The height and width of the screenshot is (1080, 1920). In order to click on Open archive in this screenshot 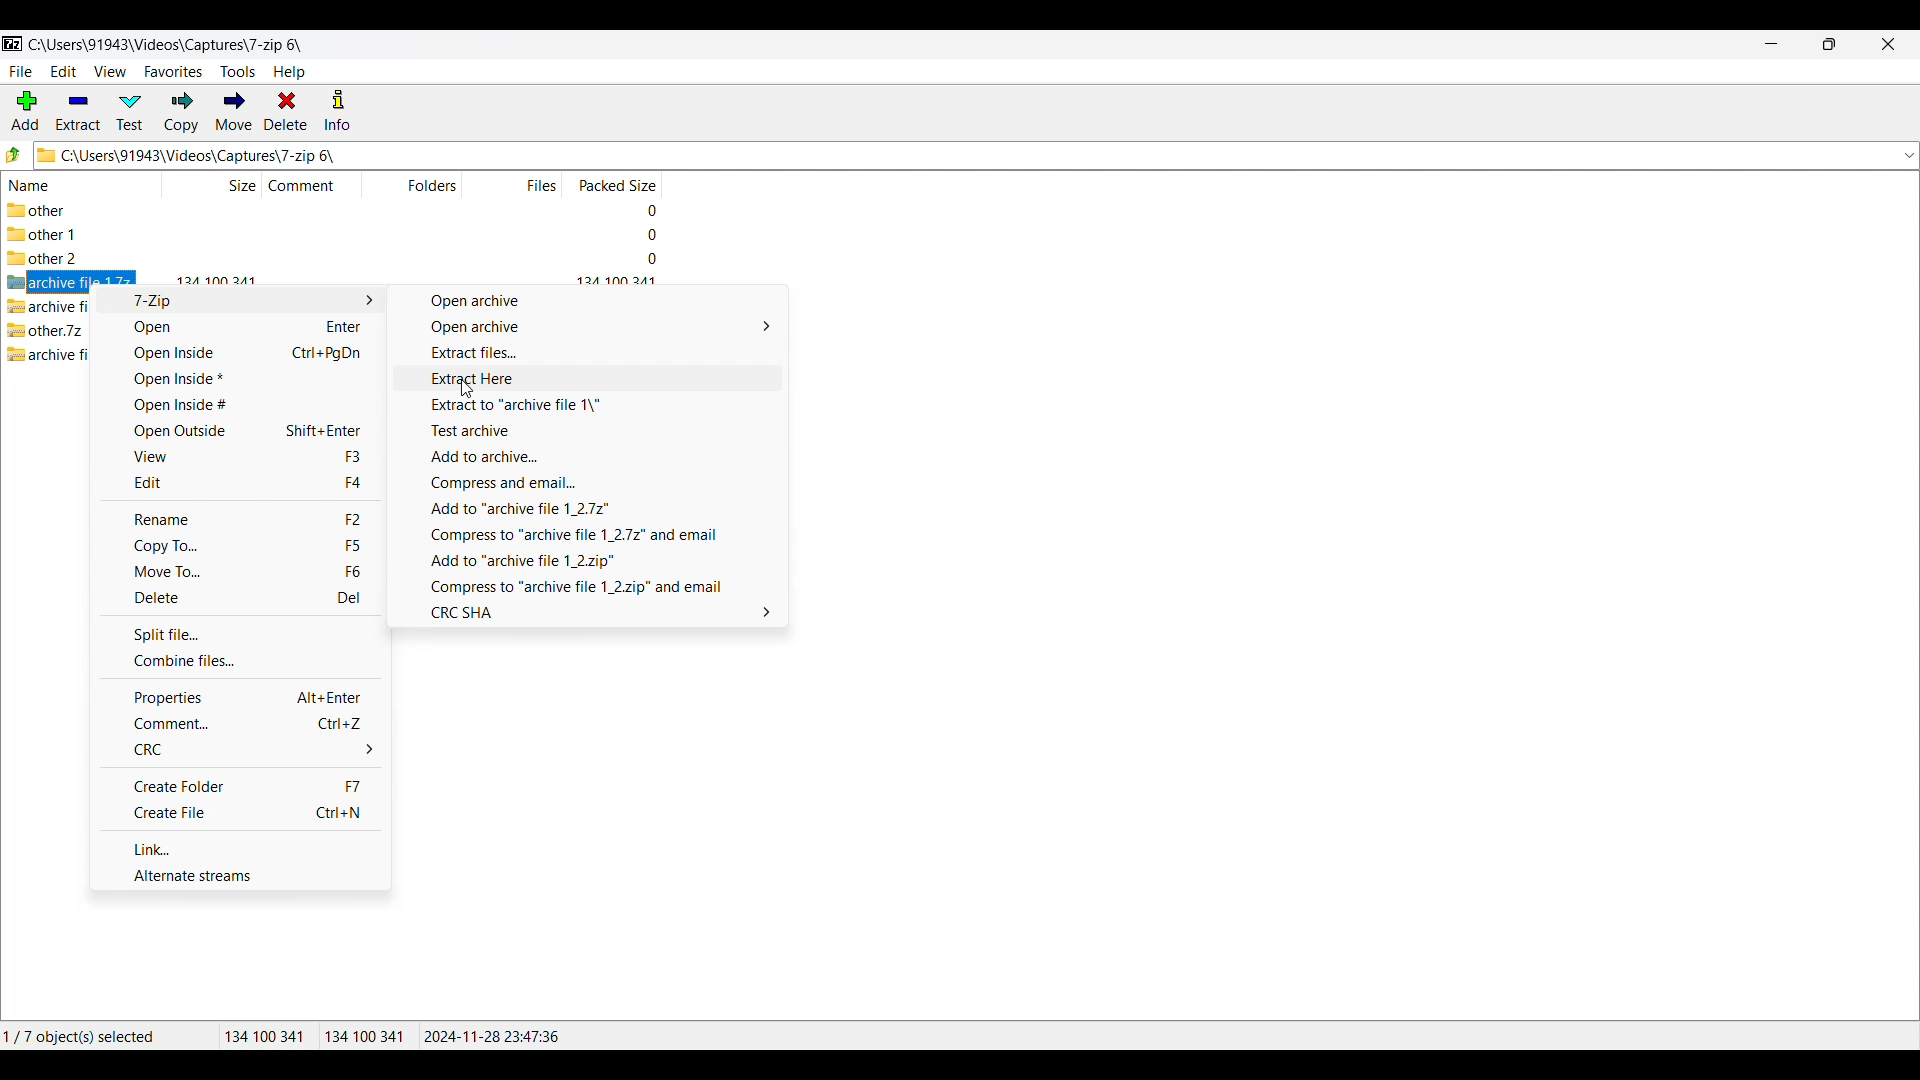, I will do `click(589, 327)`.